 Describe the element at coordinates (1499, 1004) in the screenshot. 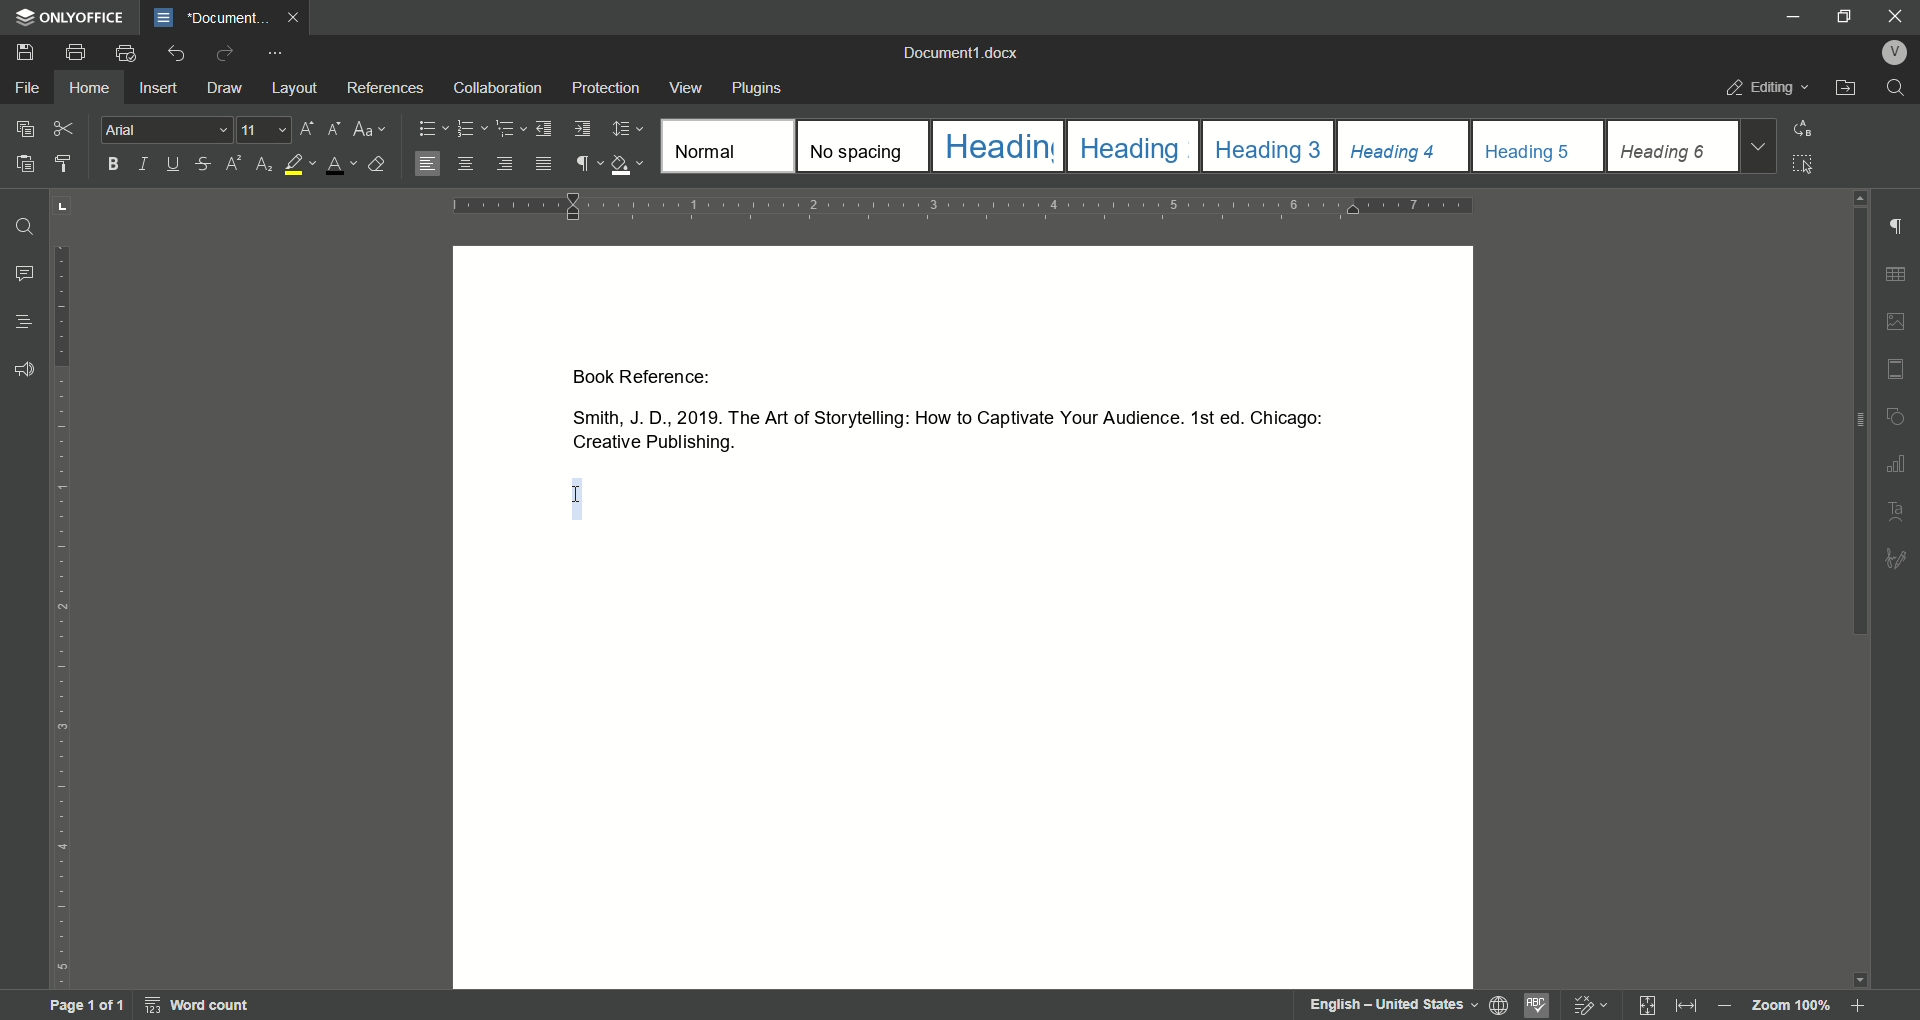

I see `set document language` at that location.